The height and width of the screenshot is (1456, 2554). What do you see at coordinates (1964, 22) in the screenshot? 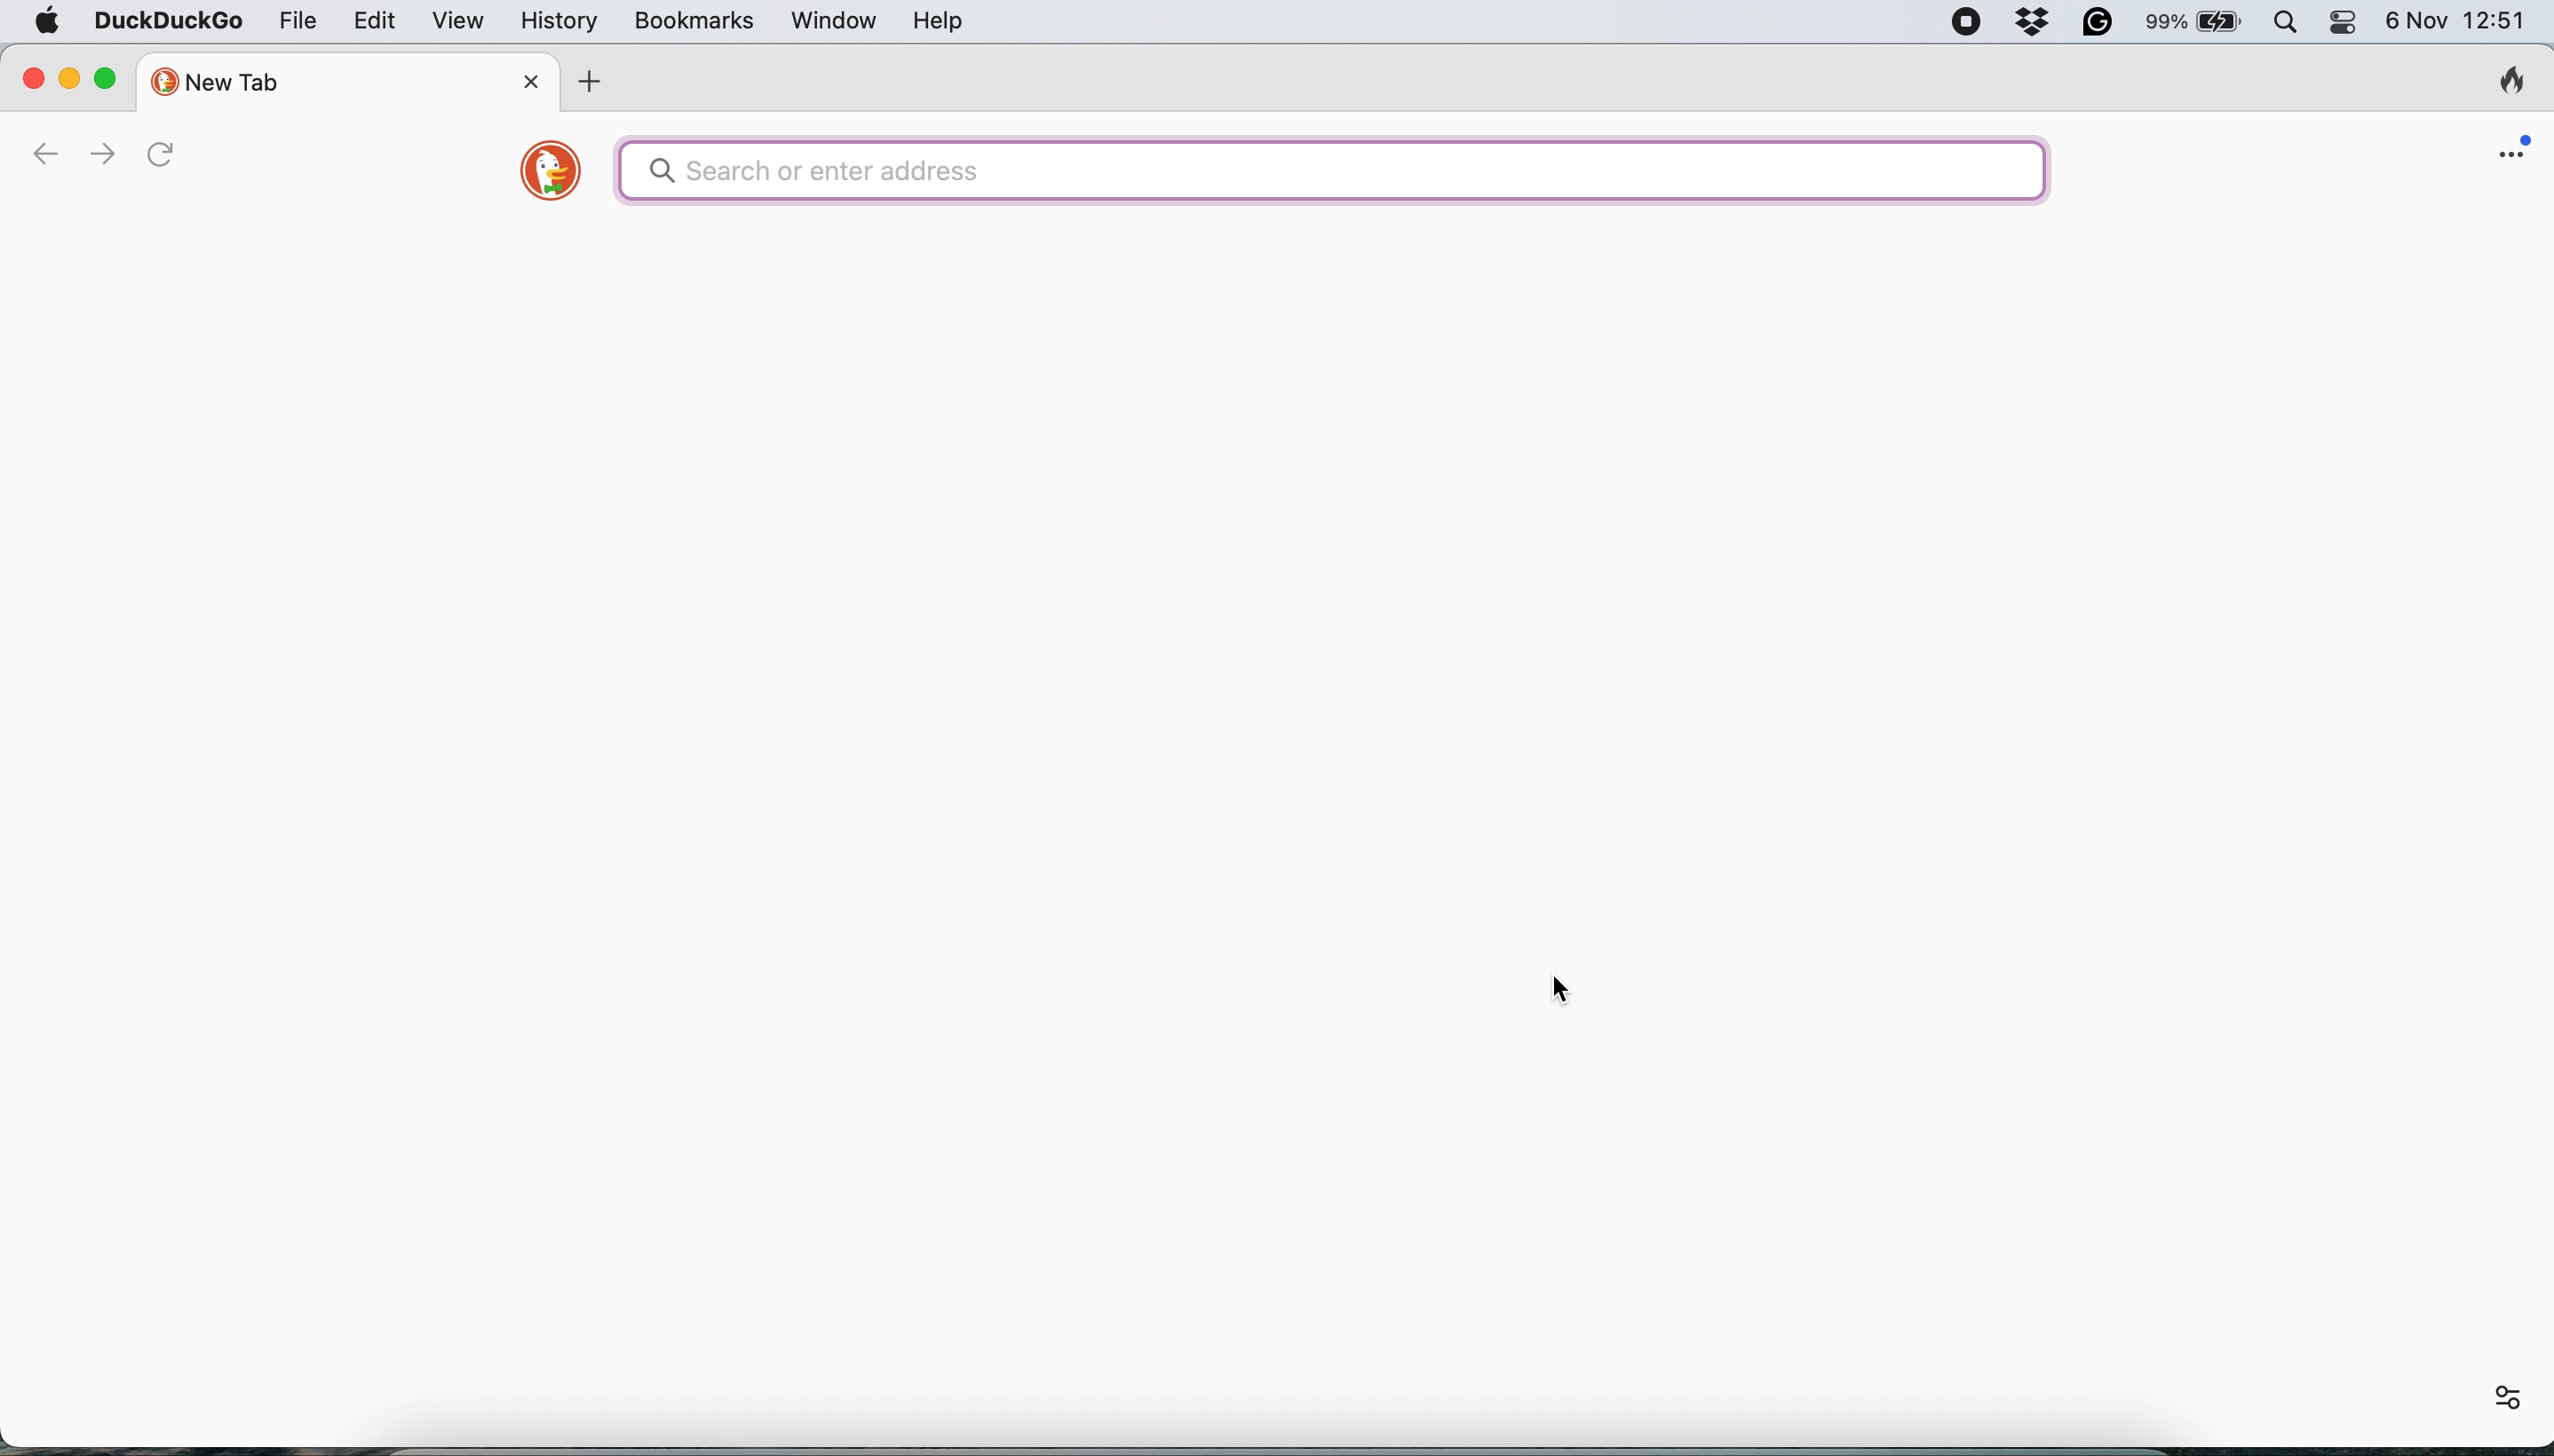
I see `screen recorder` at bounding box center [1964, 22].